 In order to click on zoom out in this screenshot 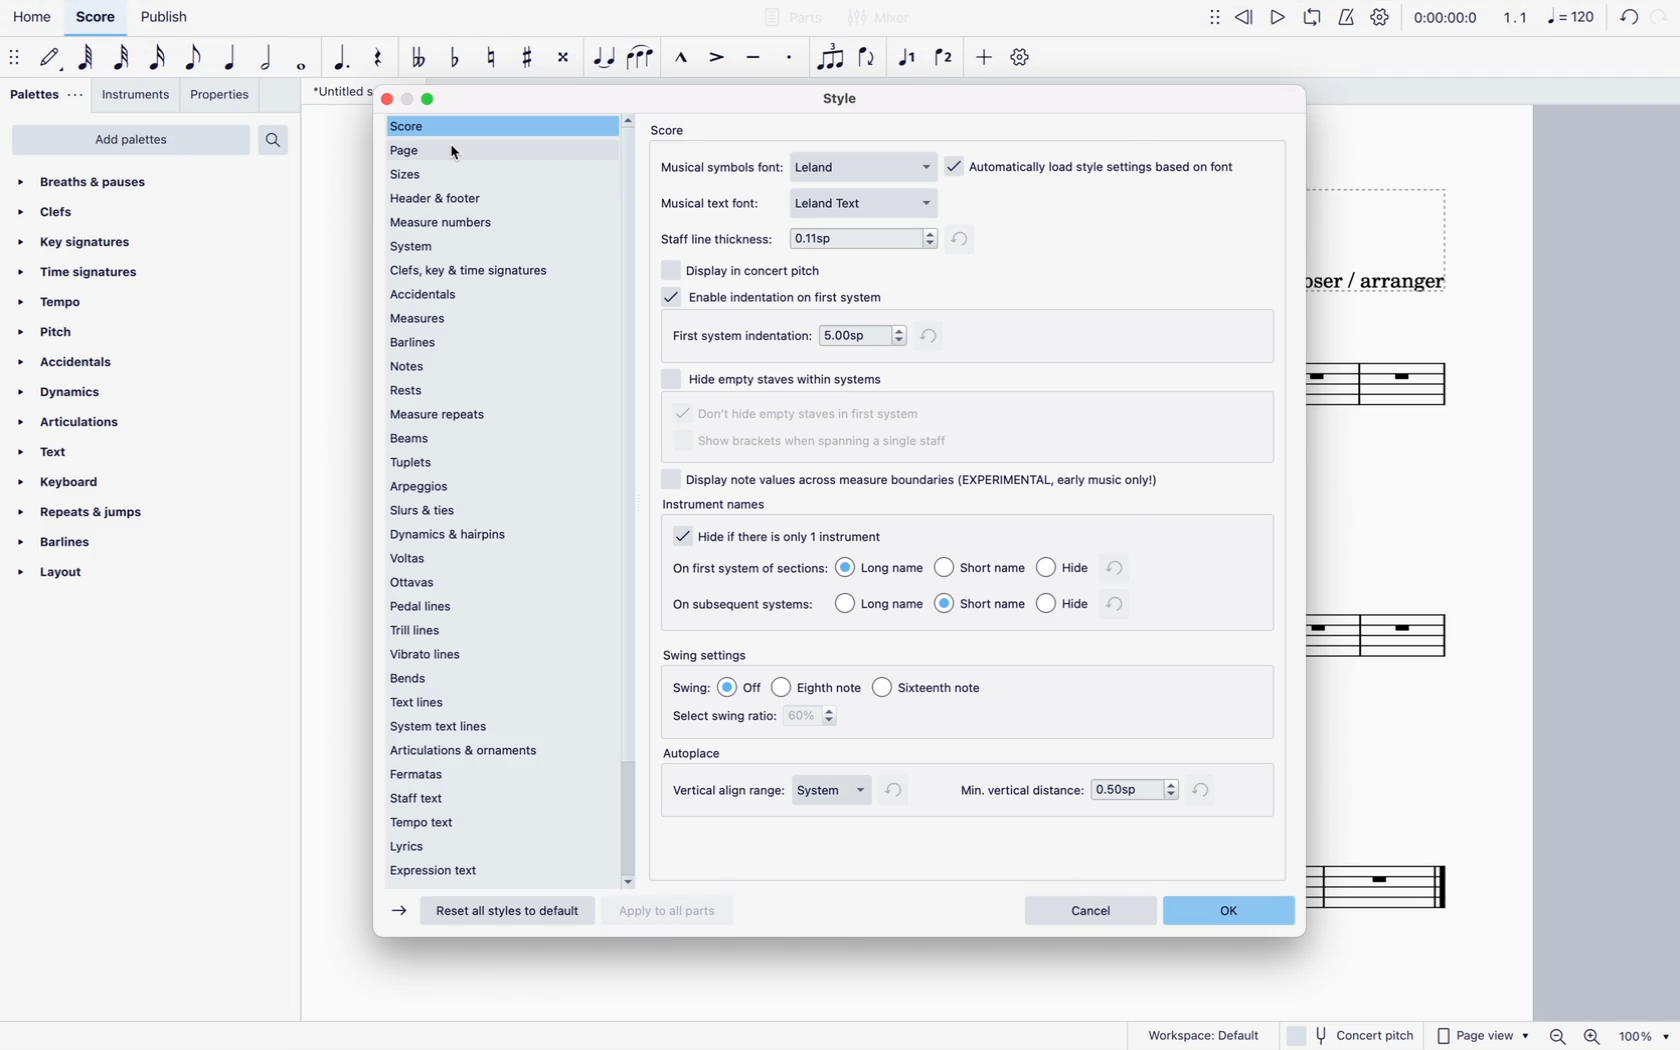, I will do `click(1562, 1032)`.